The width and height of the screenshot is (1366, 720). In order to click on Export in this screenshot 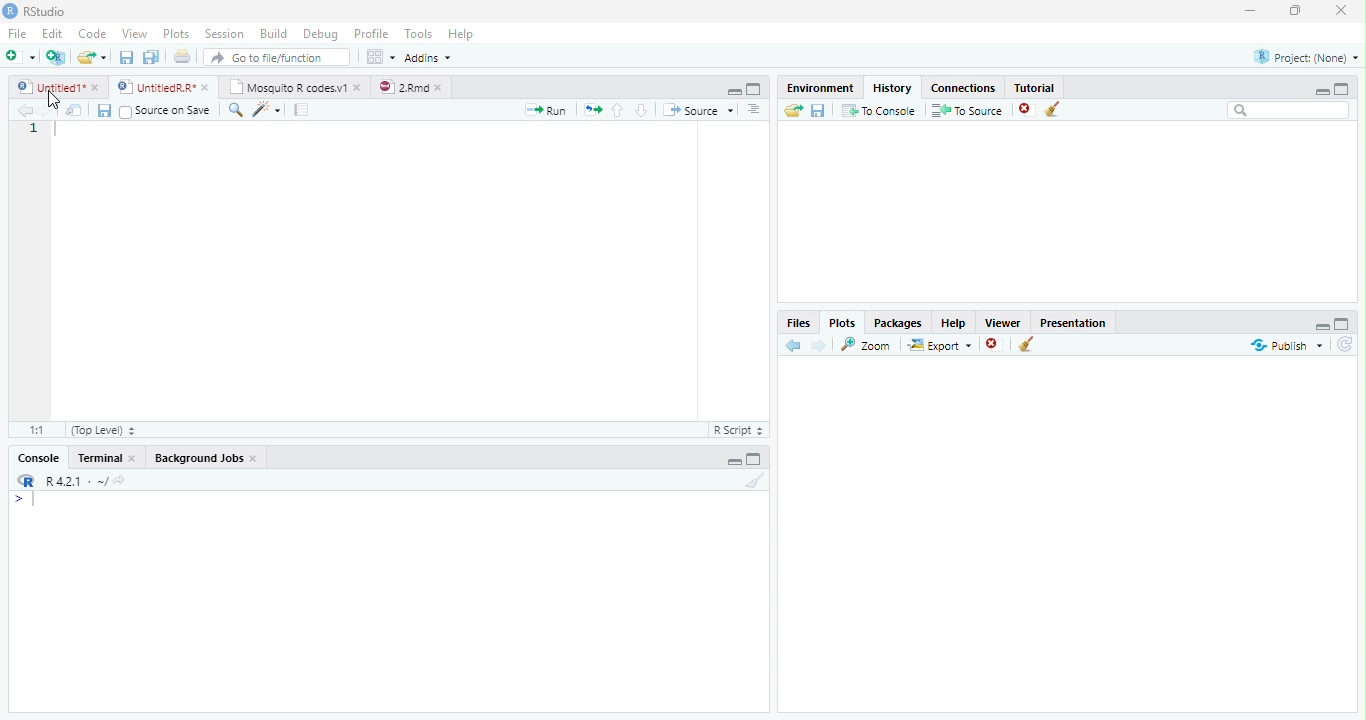, I will do `click(939, 346)`.